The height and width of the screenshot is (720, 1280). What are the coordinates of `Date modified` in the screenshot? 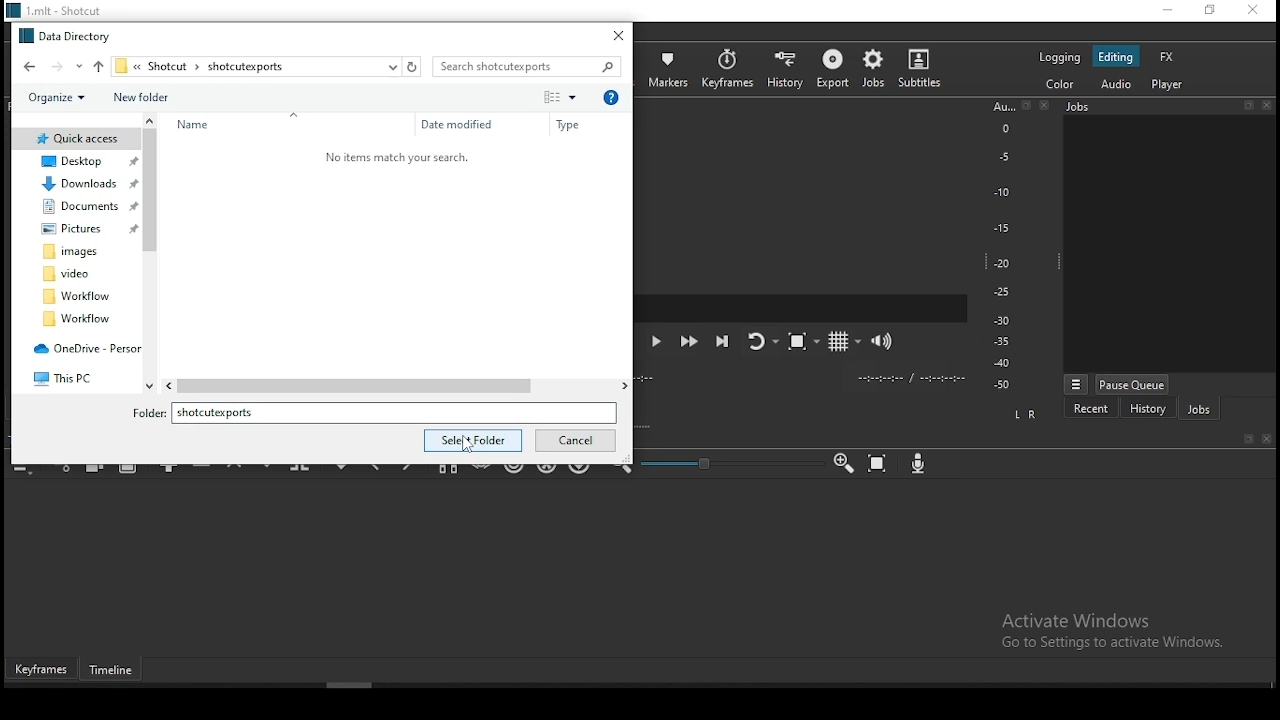 It's located at (458, 125).